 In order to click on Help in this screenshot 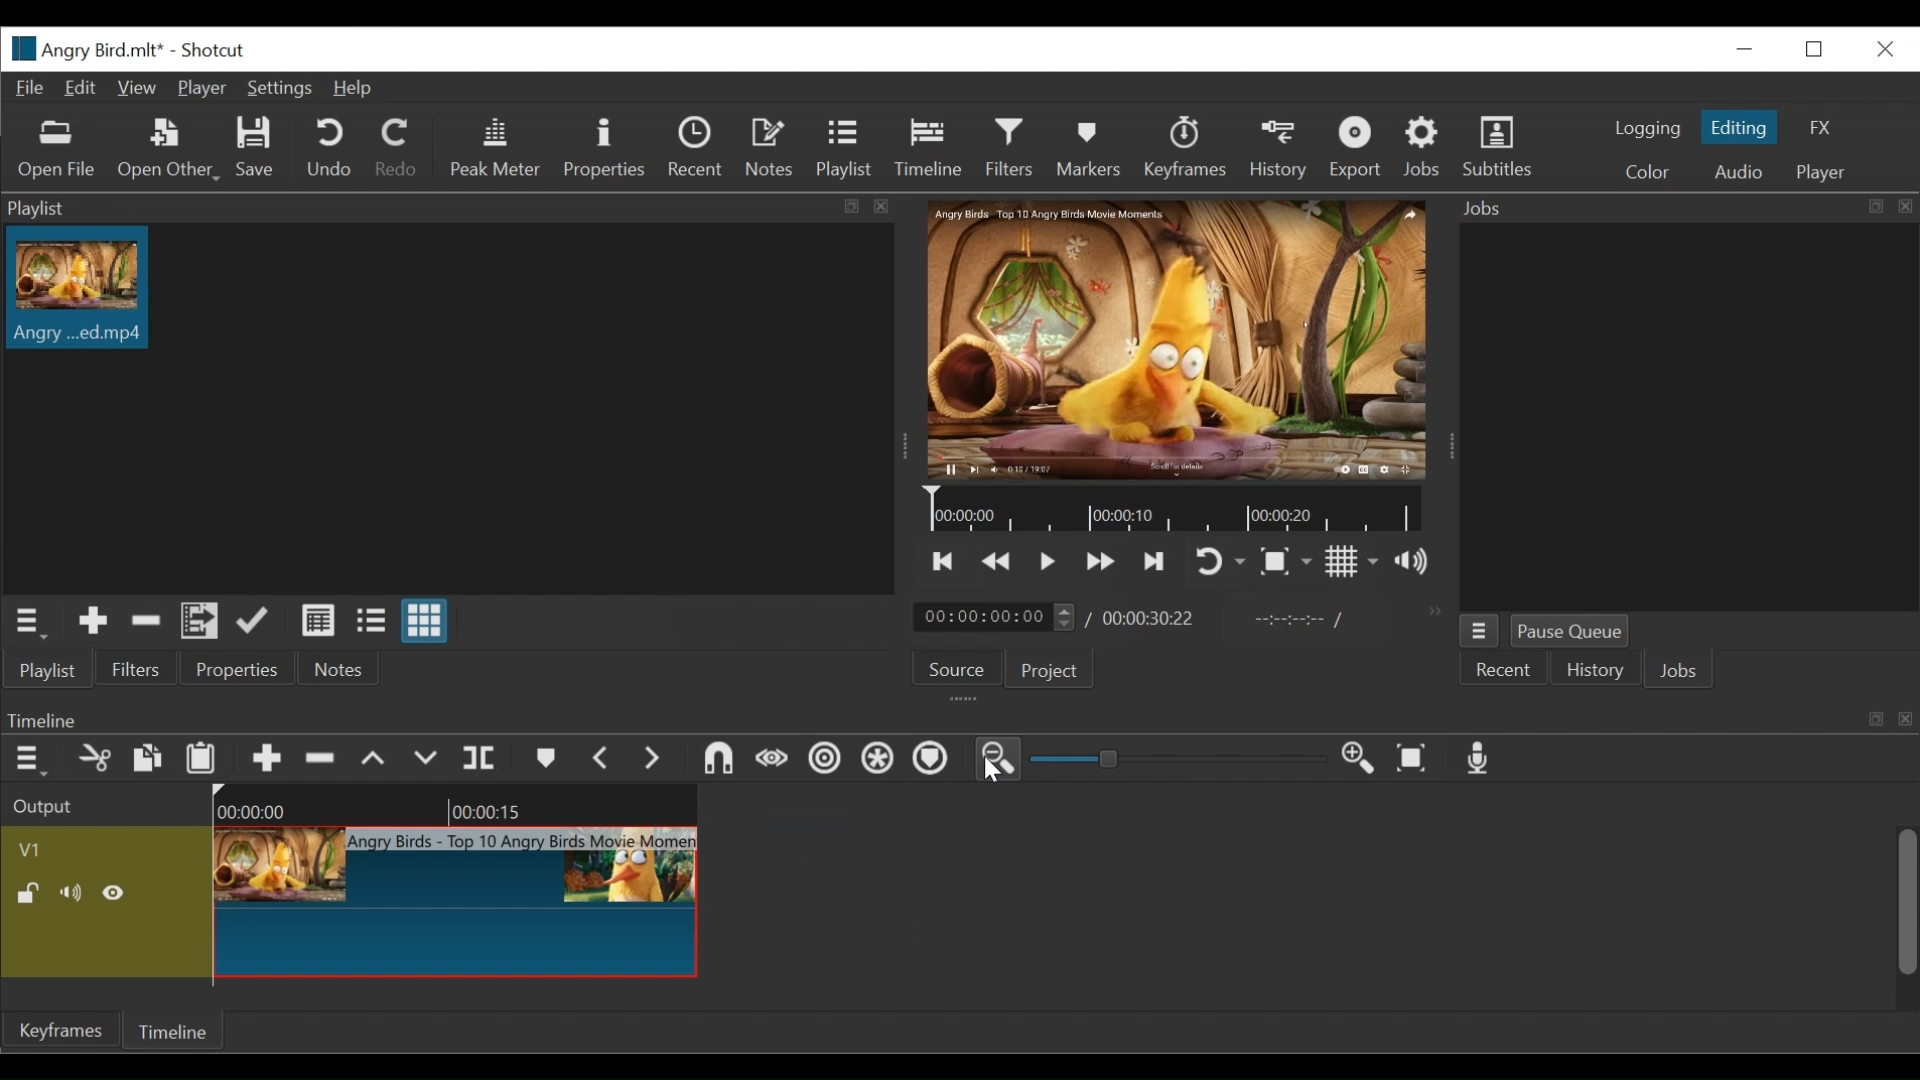, I will do `click(350, 89)`.